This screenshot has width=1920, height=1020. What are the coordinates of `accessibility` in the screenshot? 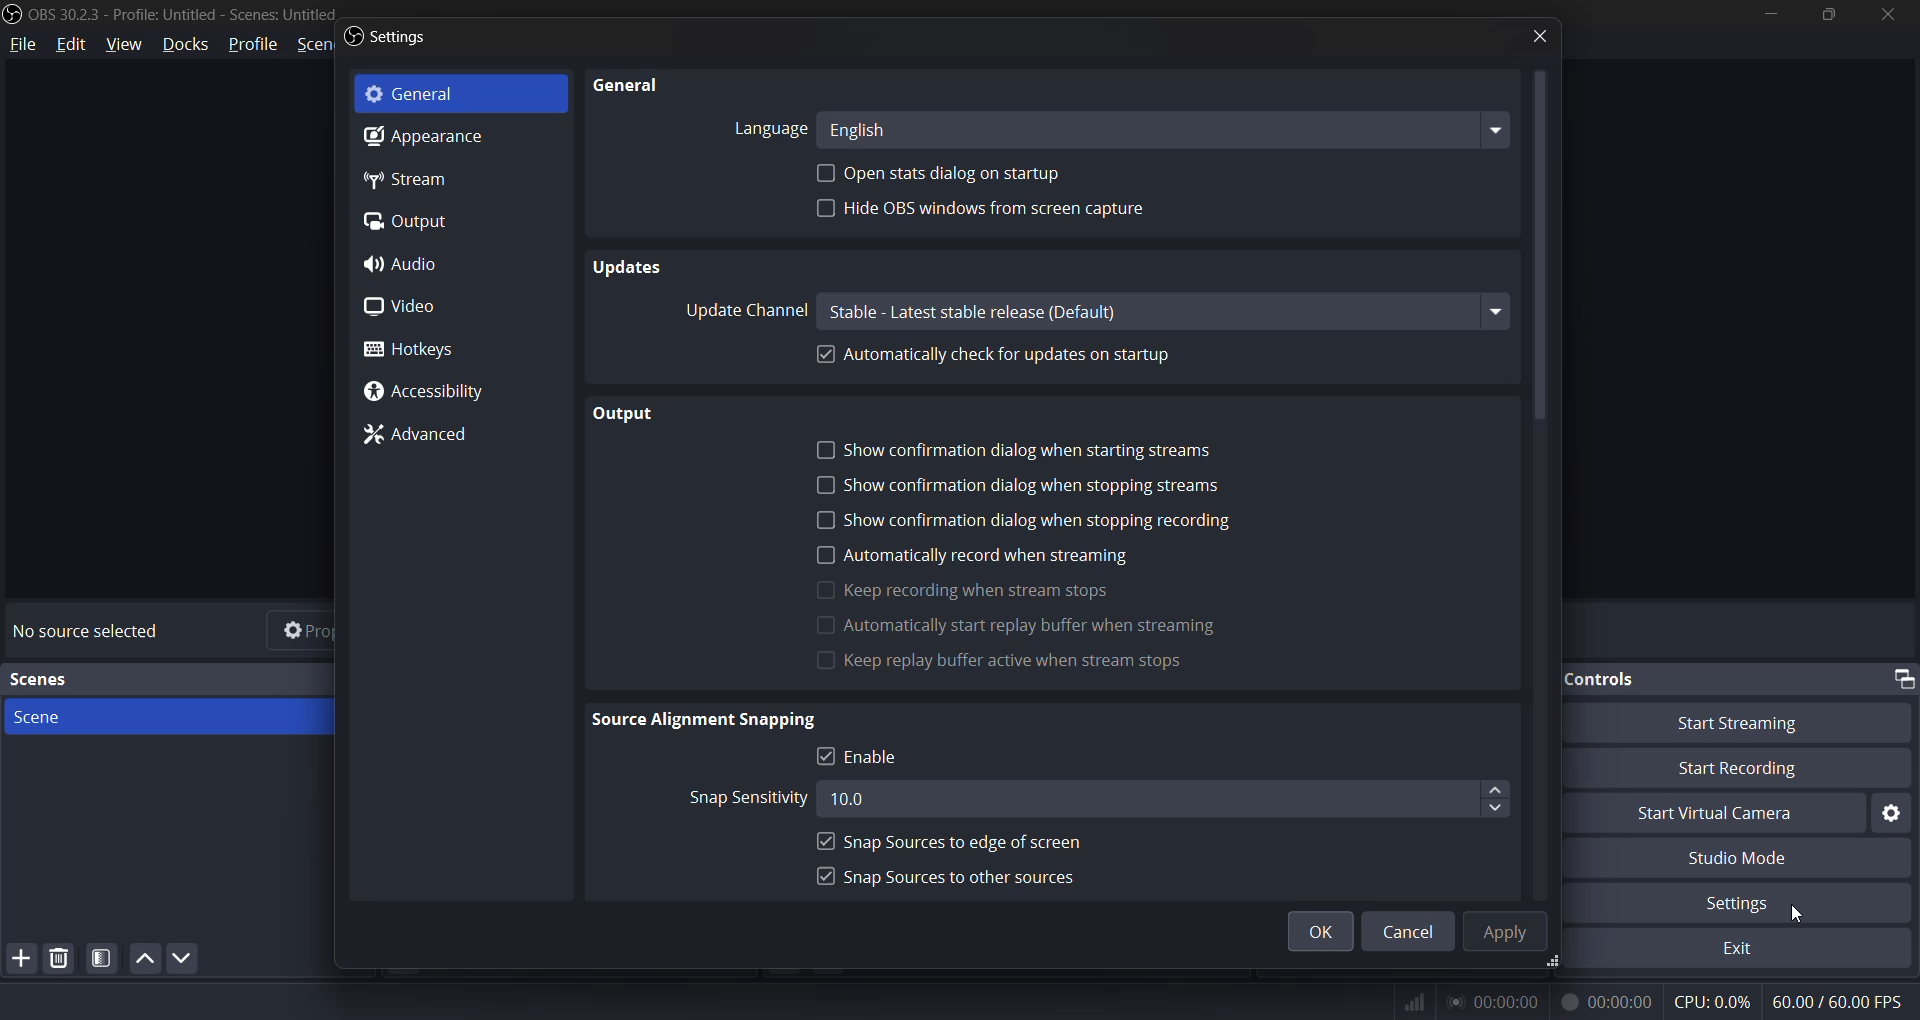 It's located at (419, 389).